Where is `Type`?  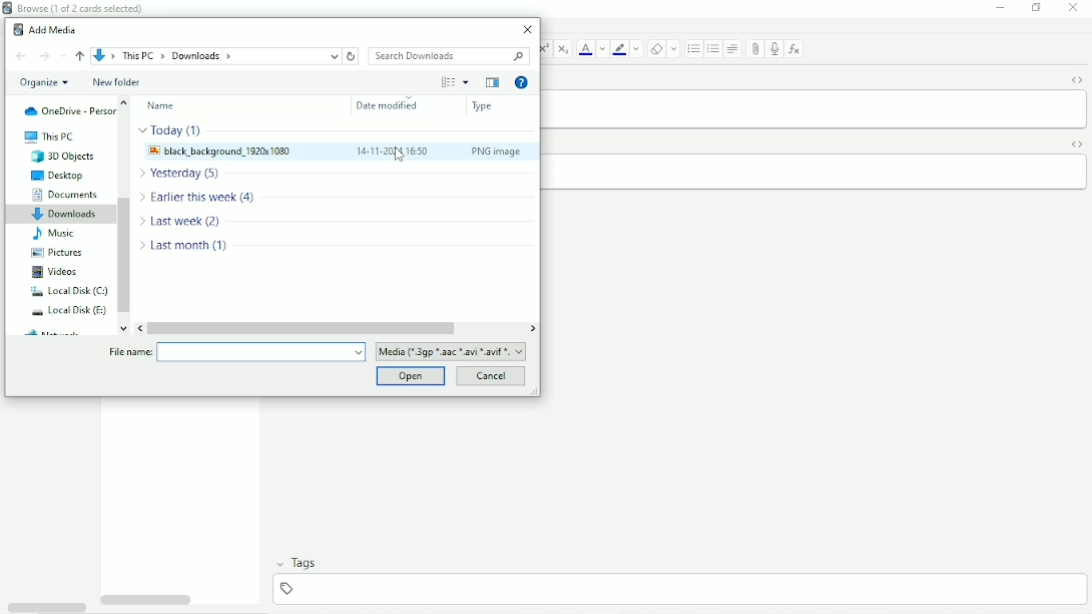
Type is located at coordinates (482, 106).